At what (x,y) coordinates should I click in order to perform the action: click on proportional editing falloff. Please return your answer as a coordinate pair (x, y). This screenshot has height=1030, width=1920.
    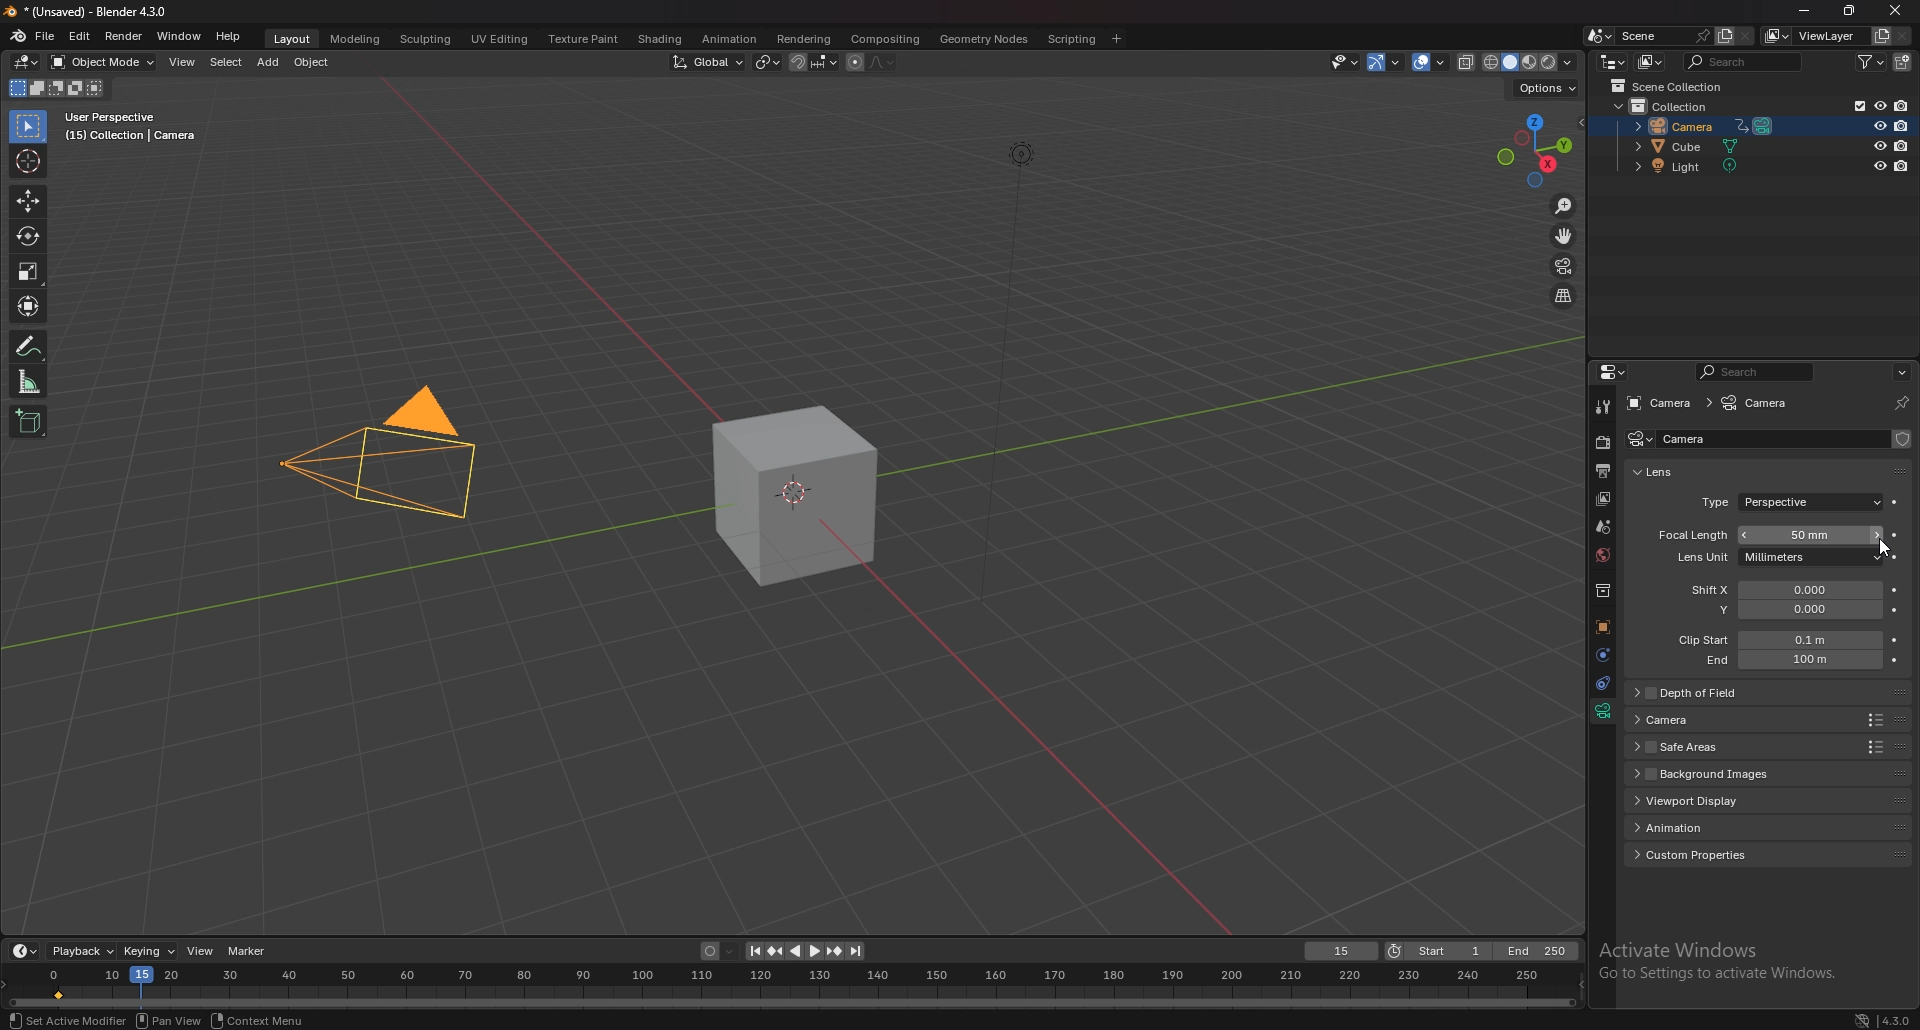
    Looking at the image, I should click on (885, 61).